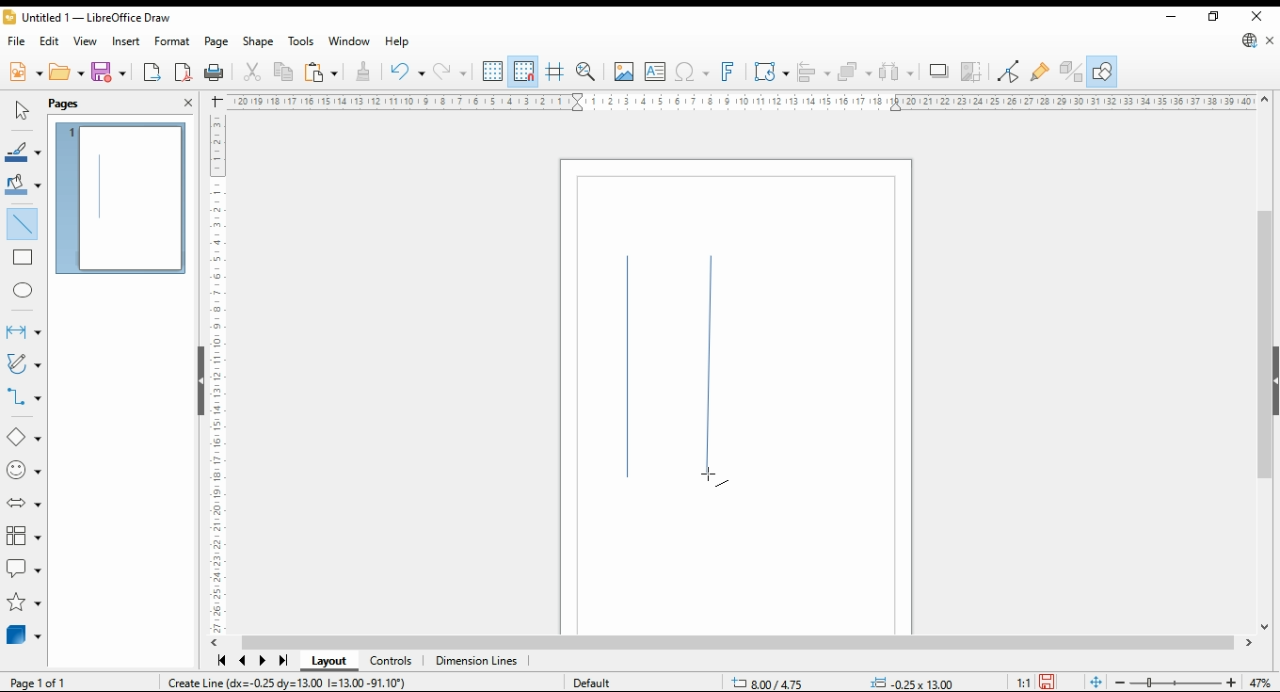 Image resolution: width=1280 pixels, height=692 pixels. Describe the element at coordinates (44, 681) in the screenshot. I see `page 1 of 1` at that location.